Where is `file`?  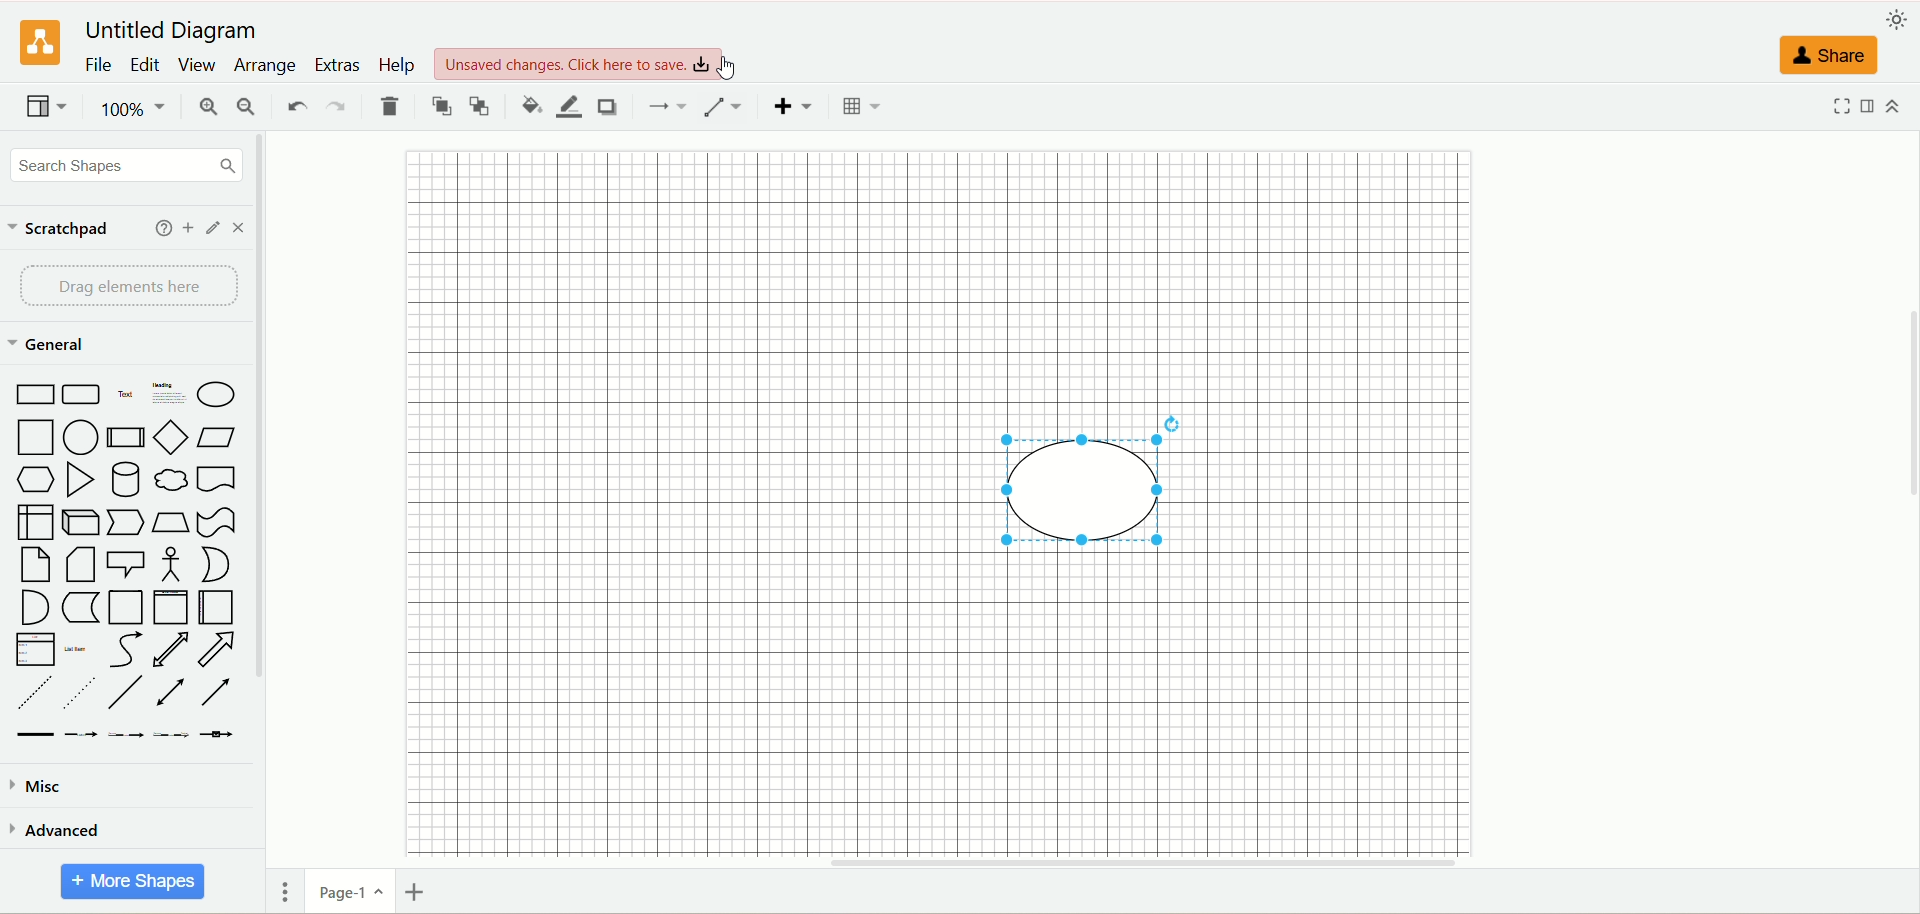 file is located at coordinates (99, 67).